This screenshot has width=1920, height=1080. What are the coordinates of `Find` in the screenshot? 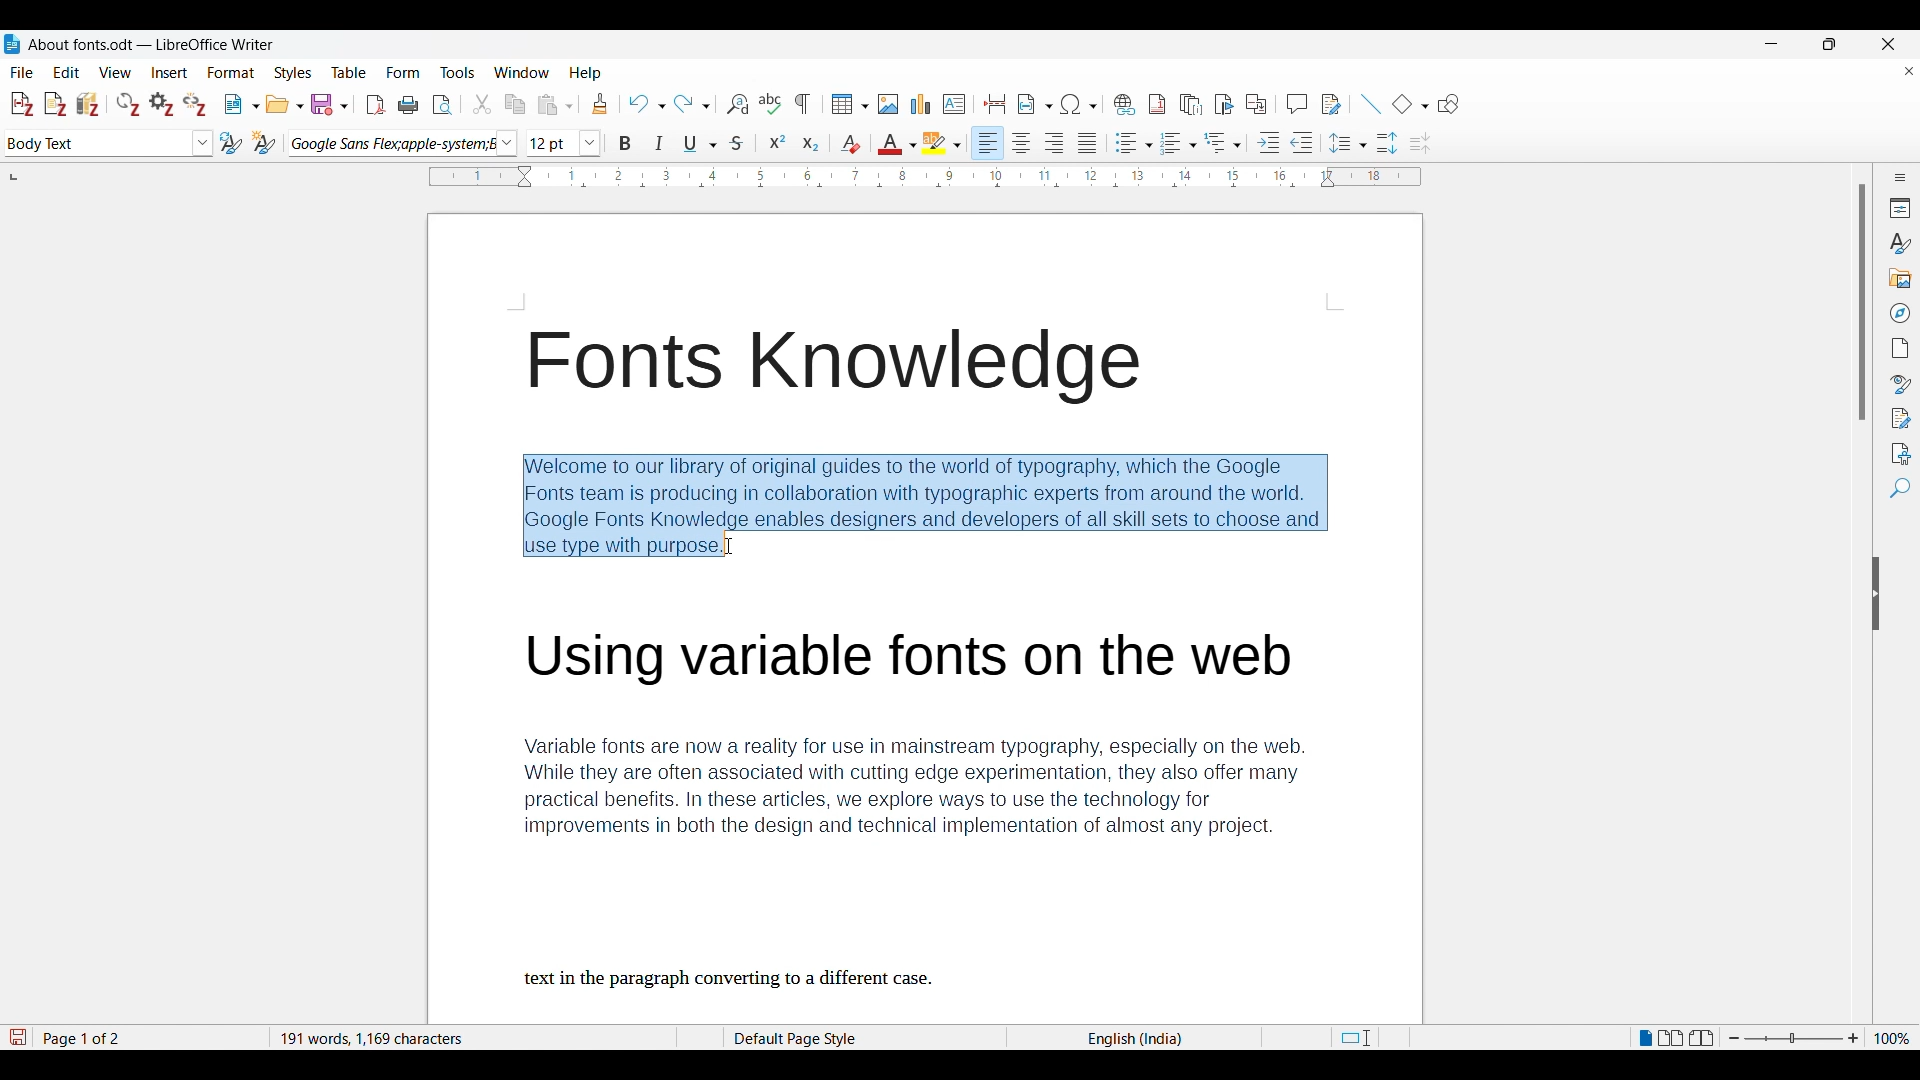 It's located at (1900, 488).